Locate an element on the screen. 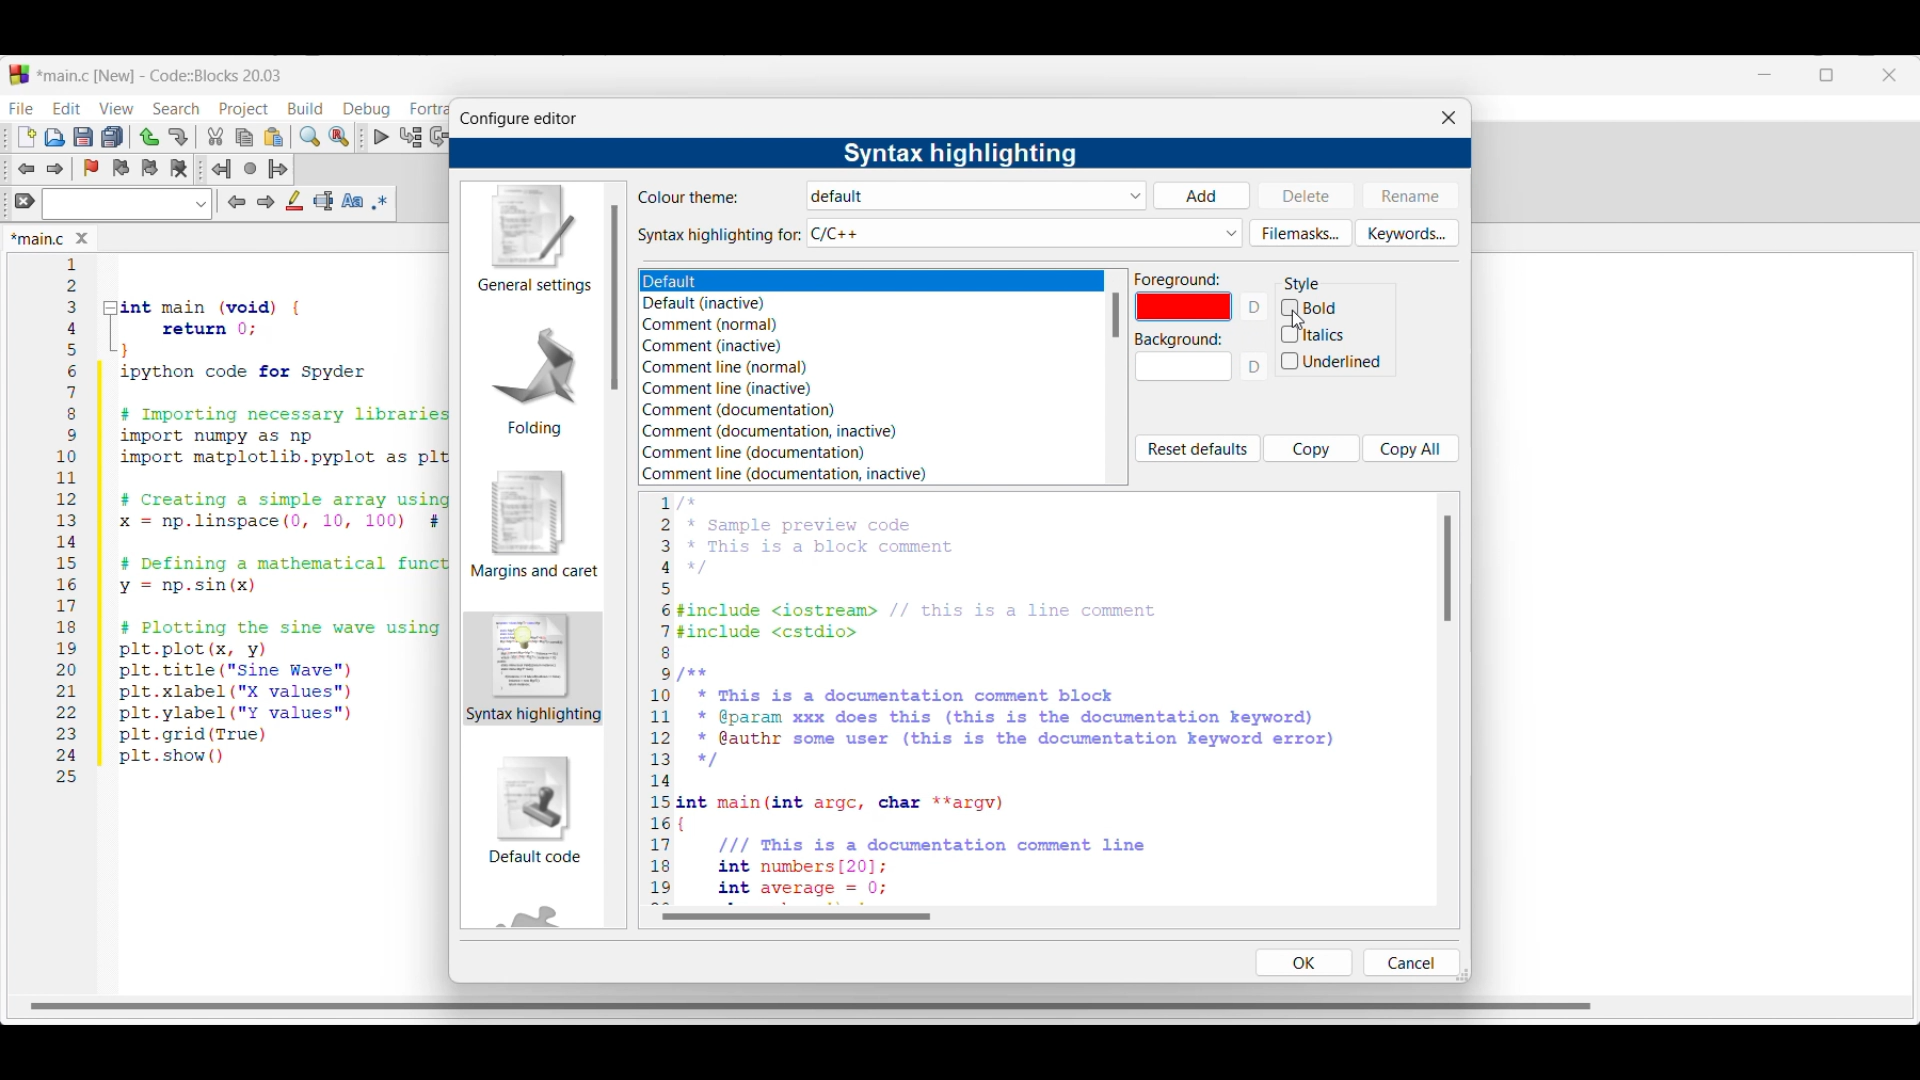  Sample code reflecting setting changes is located at coordinates (1041, 698).